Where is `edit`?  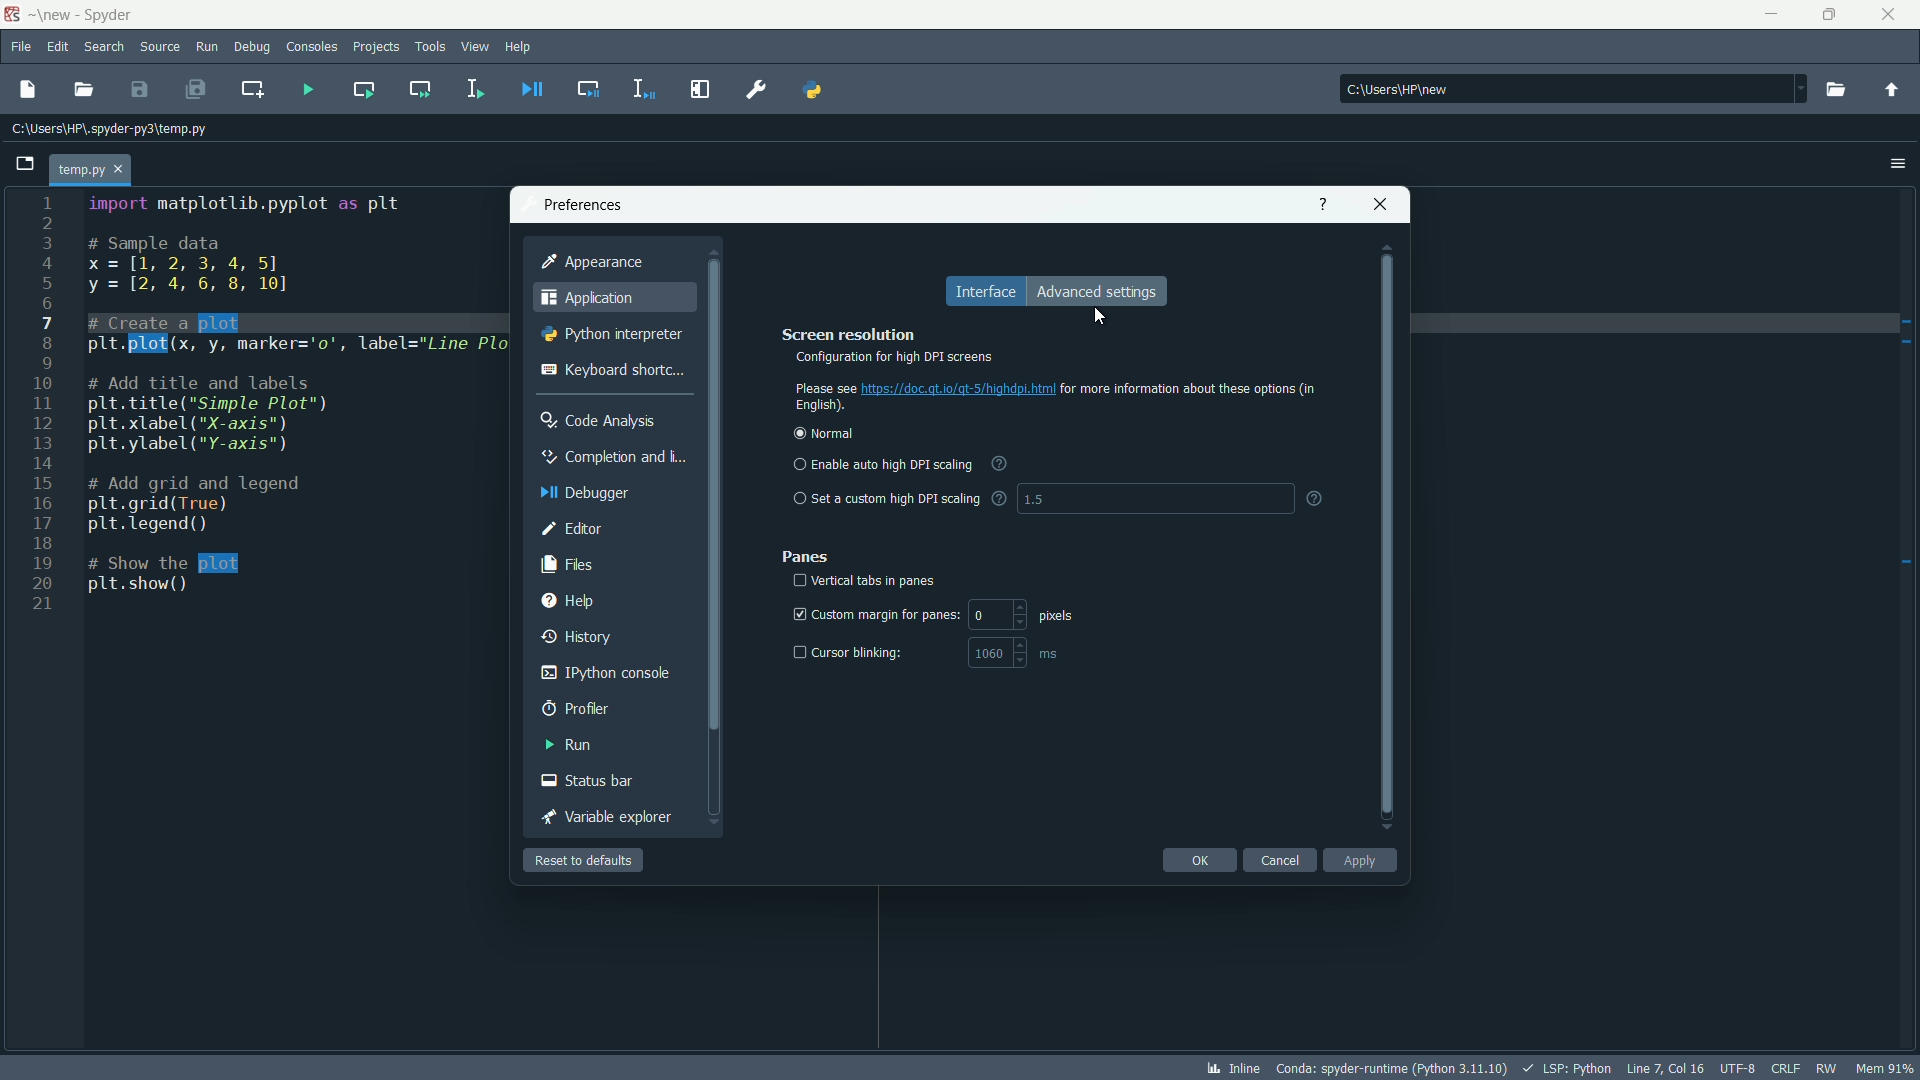 edit is located at coordinates (58, 48).